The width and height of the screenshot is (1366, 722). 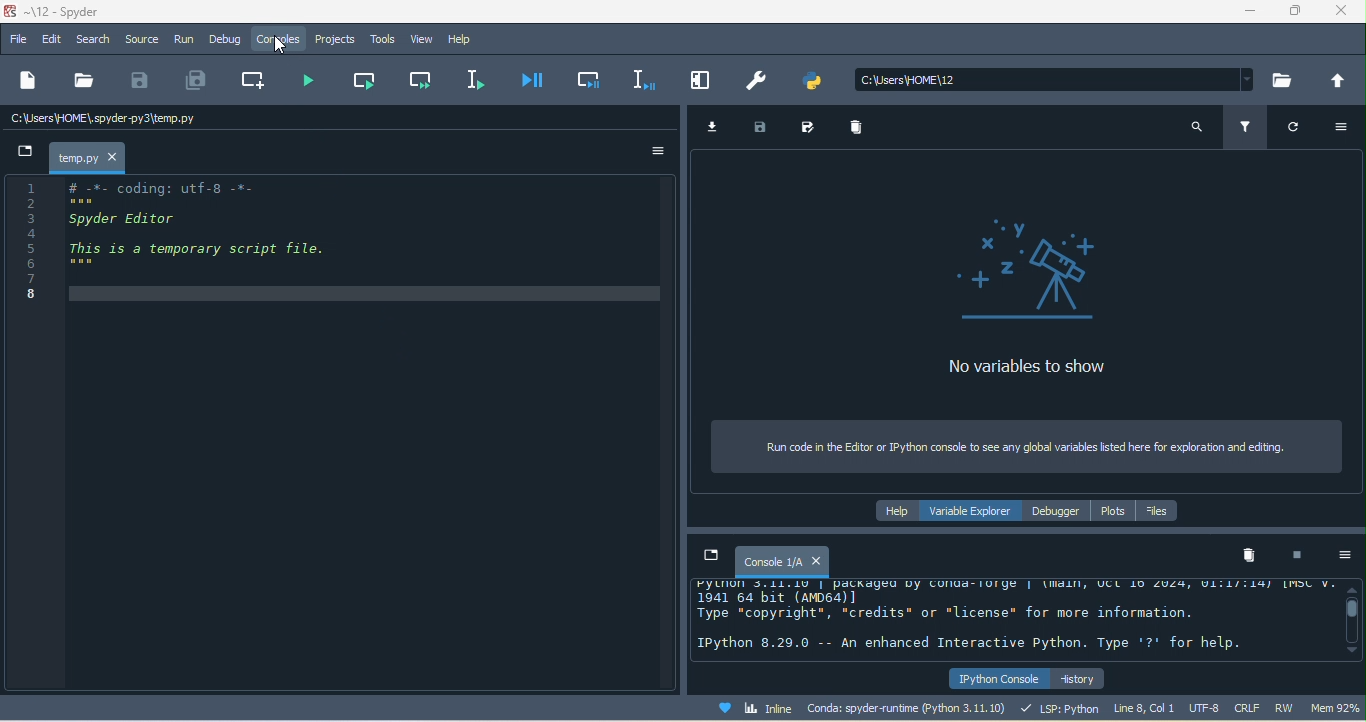 I want to click on help, so click(x=463, y=40).